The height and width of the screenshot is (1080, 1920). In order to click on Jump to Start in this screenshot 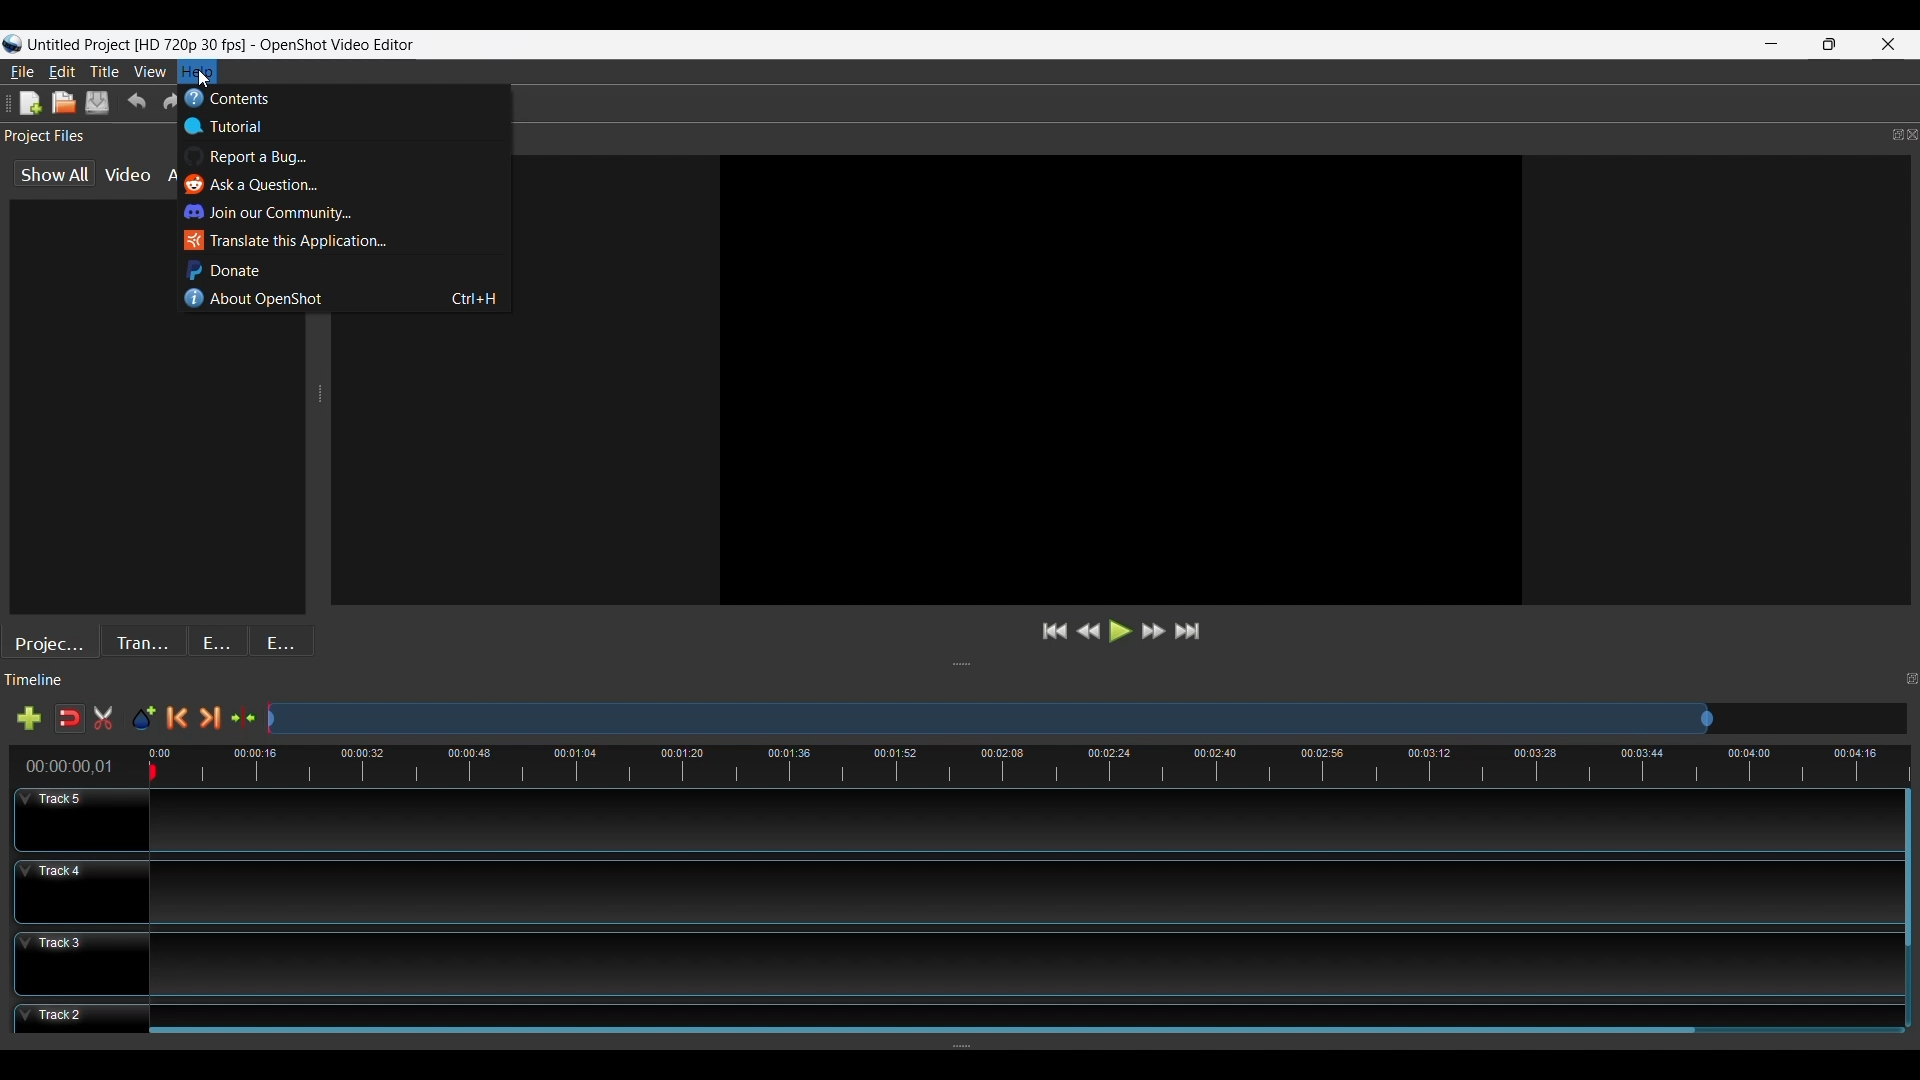, I will do `click(1053, 632)`.